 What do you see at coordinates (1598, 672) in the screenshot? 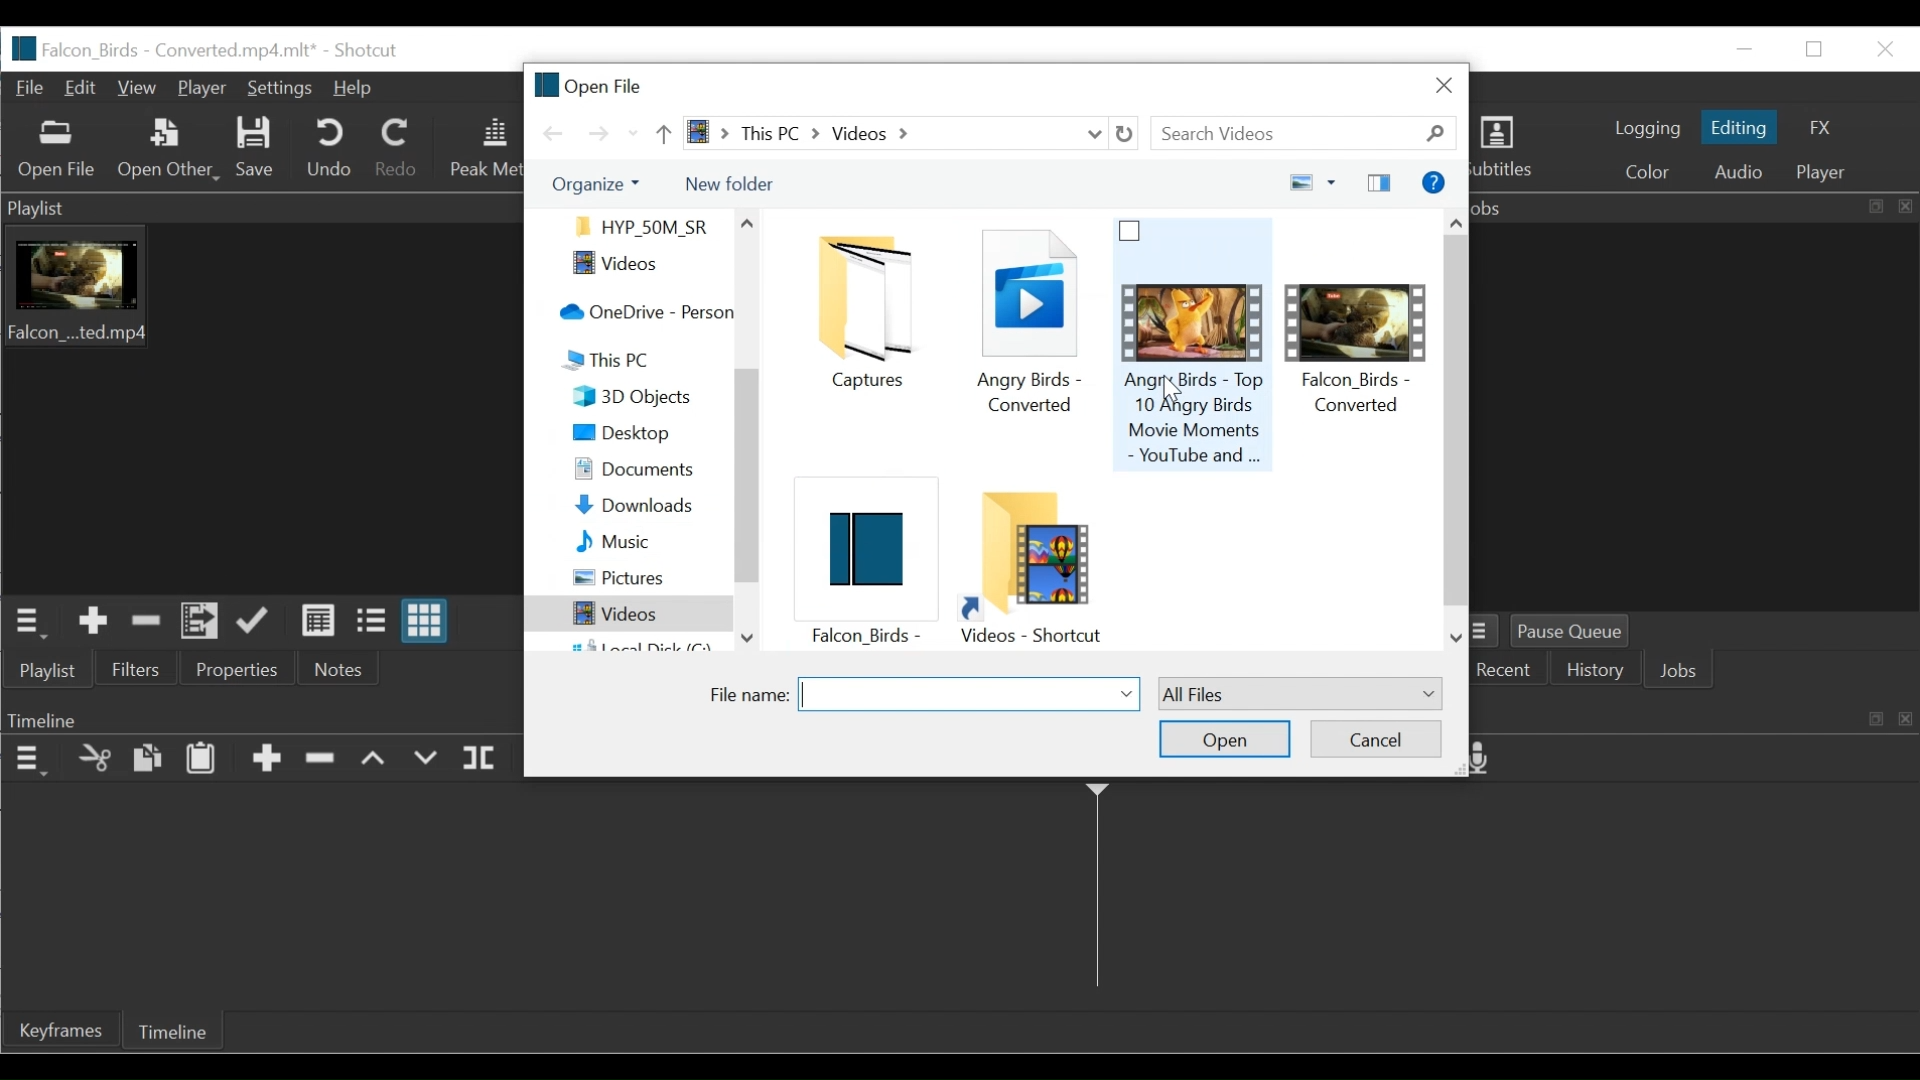
I see `History` at bounding box center [1598, 672].